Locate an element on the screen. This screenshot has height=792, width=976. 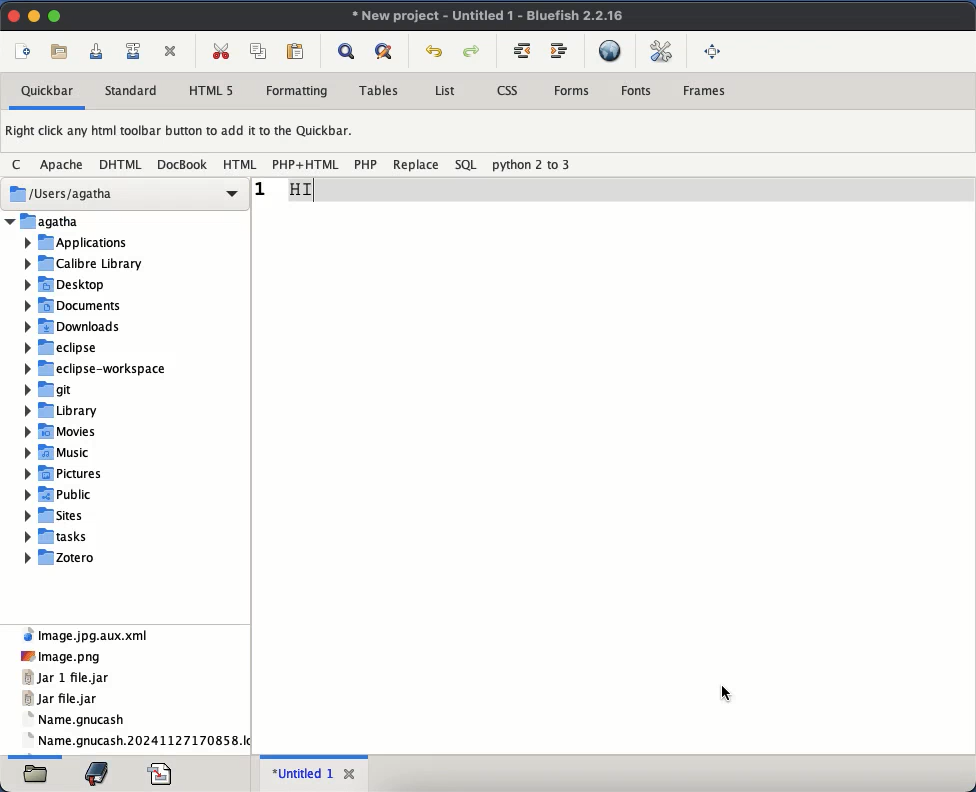
php is located at coordinates (367, 165).